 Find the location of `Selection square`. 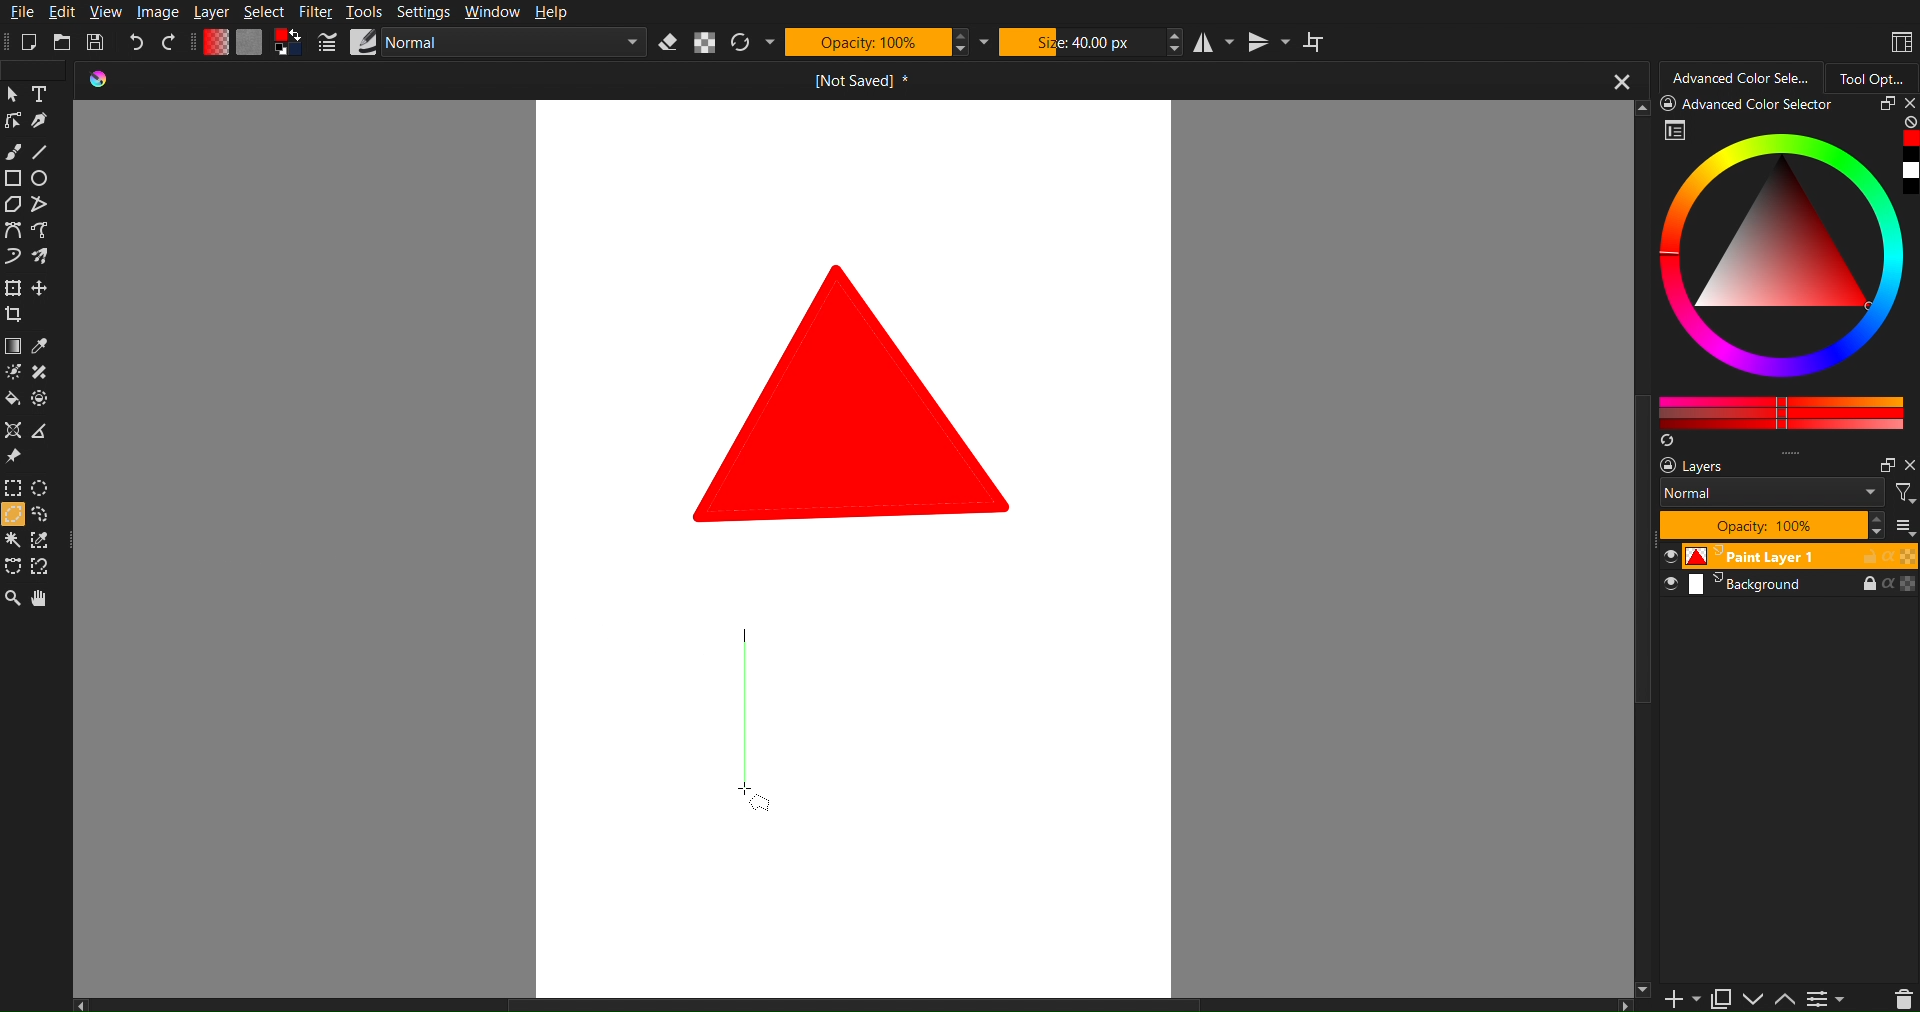

Selection square is located at coordinates (12, 488).